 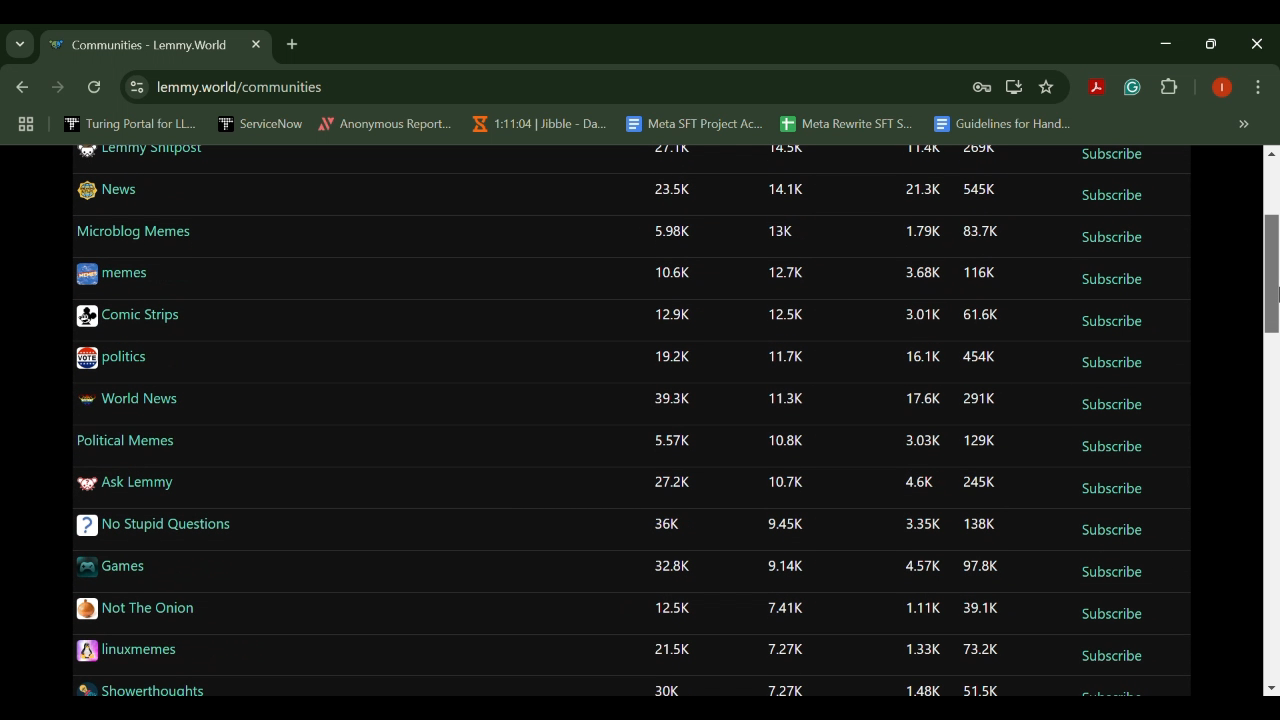 What do you see at coordinates (672, 231) in the screenshot?
I see `5.98K` at bounding box center [672, 231].